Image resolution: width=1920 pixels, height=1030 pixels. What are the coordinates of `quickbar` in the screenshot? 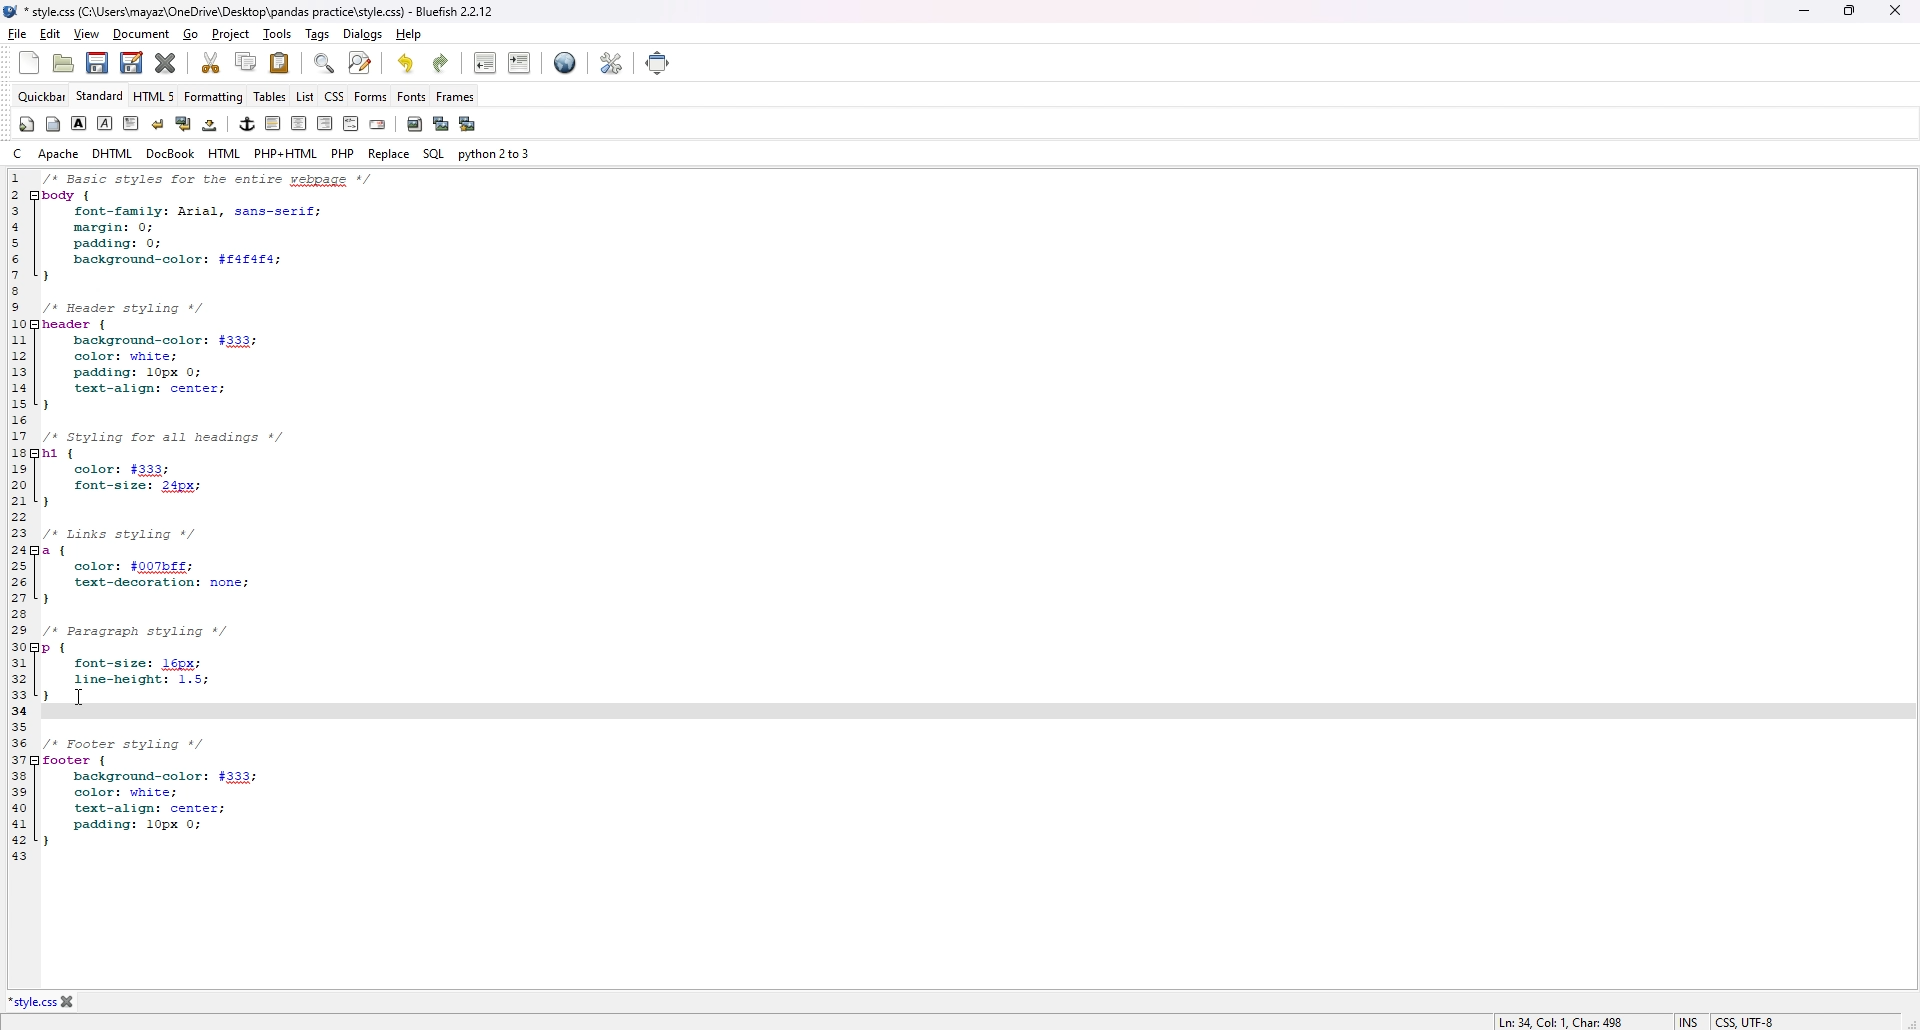 It's located at (42, 97).